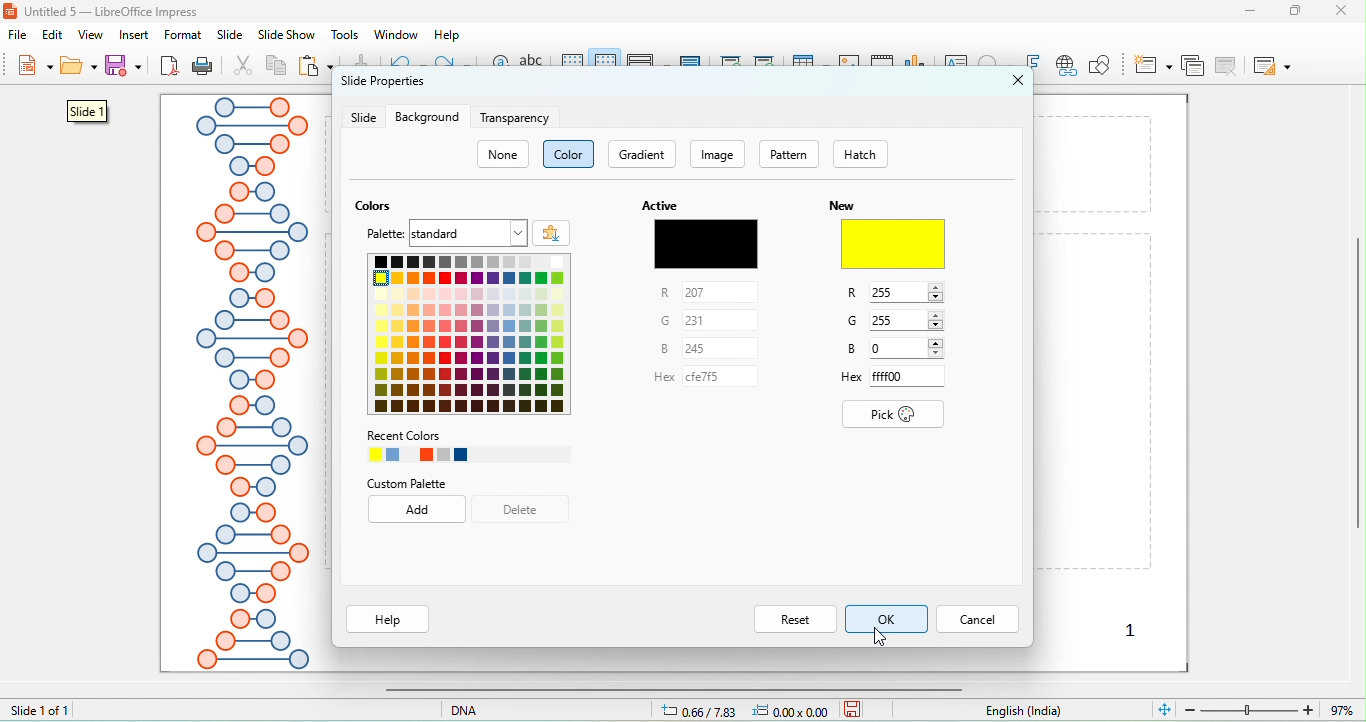 The image size is (1366, 722). What do you see at coordinates (419, 511) in the screenshot?
I see `add` at bounding box center [419, 511].